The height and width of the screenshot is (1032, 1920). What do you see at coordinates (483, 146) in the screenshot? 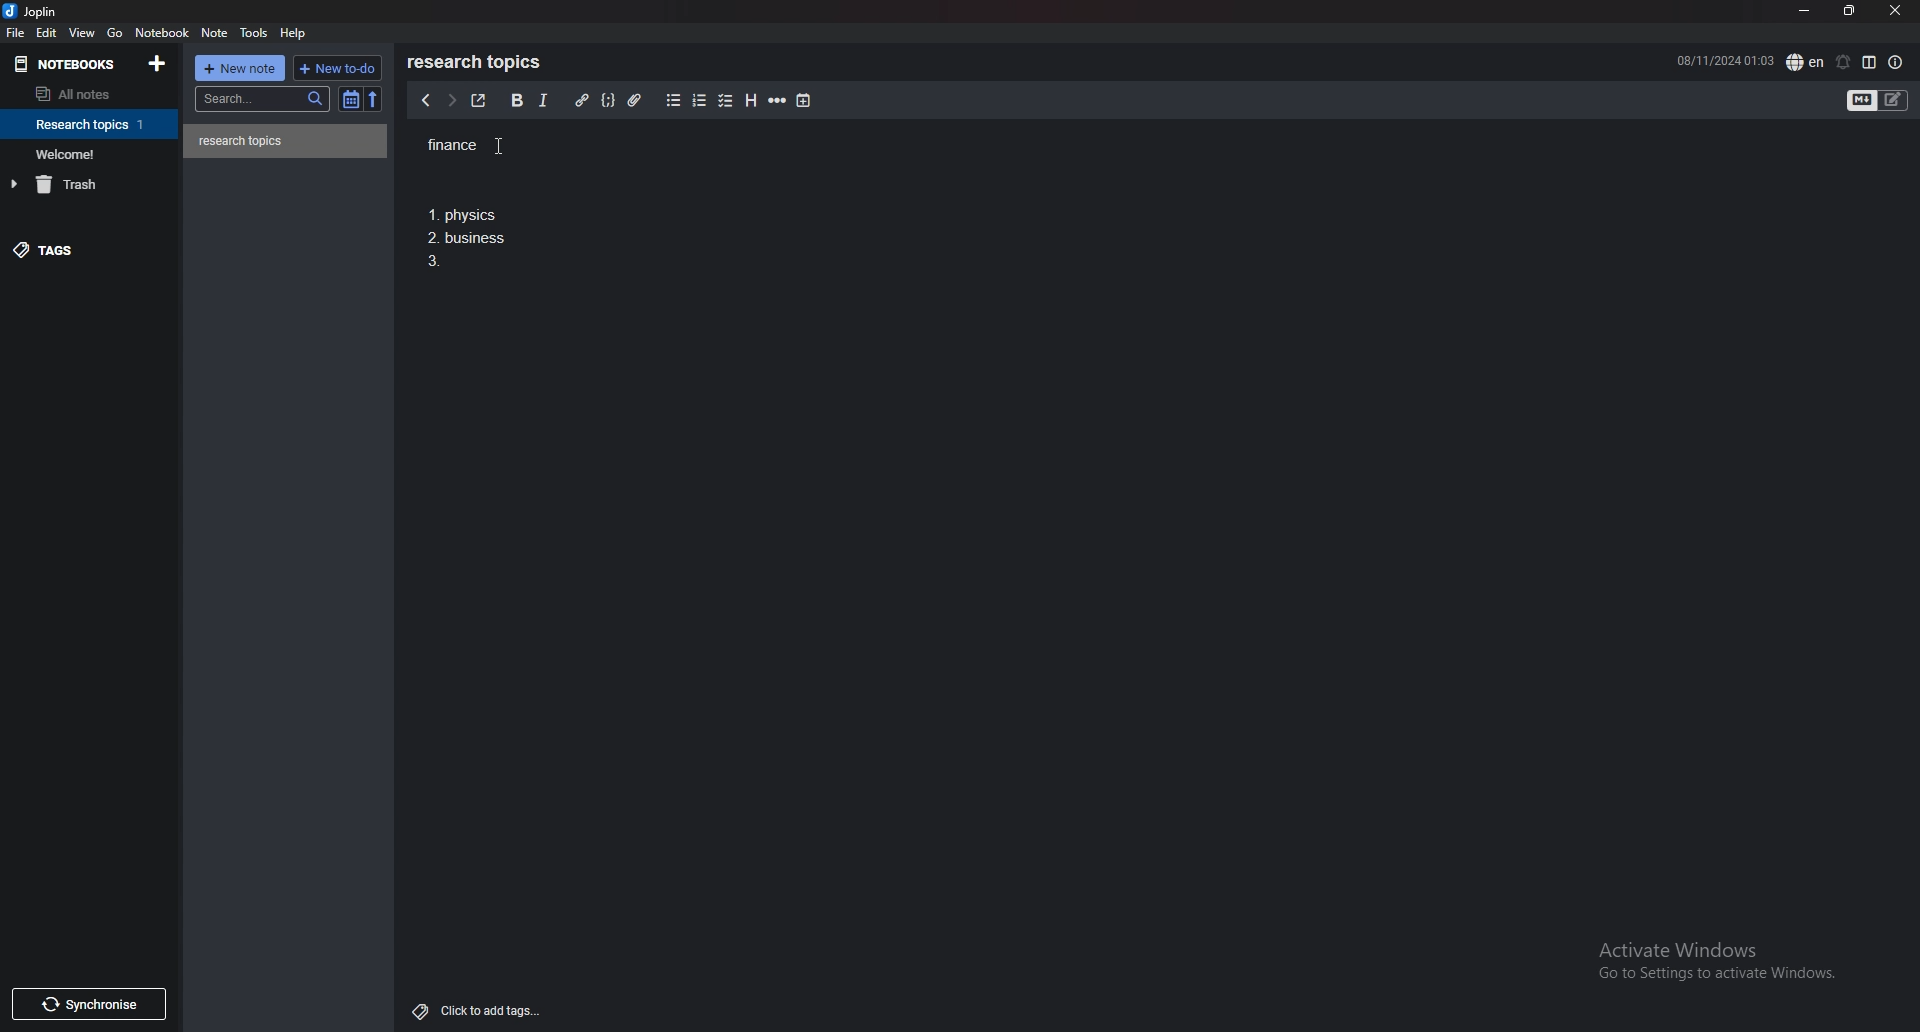
I see ` finance` at bounding box center [483, 146].